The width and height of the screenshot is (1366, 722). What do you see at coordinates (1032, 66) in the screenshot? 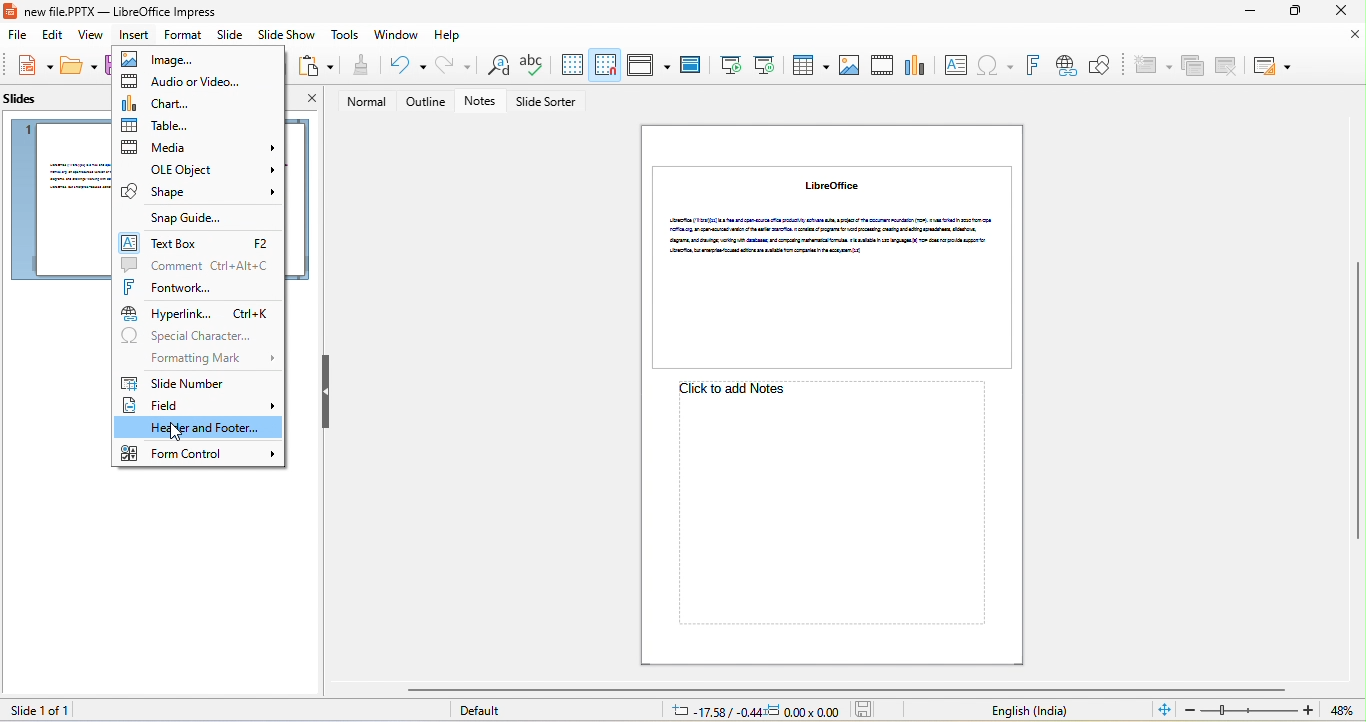
I see `font work text` at bounding box center [1032, 66].